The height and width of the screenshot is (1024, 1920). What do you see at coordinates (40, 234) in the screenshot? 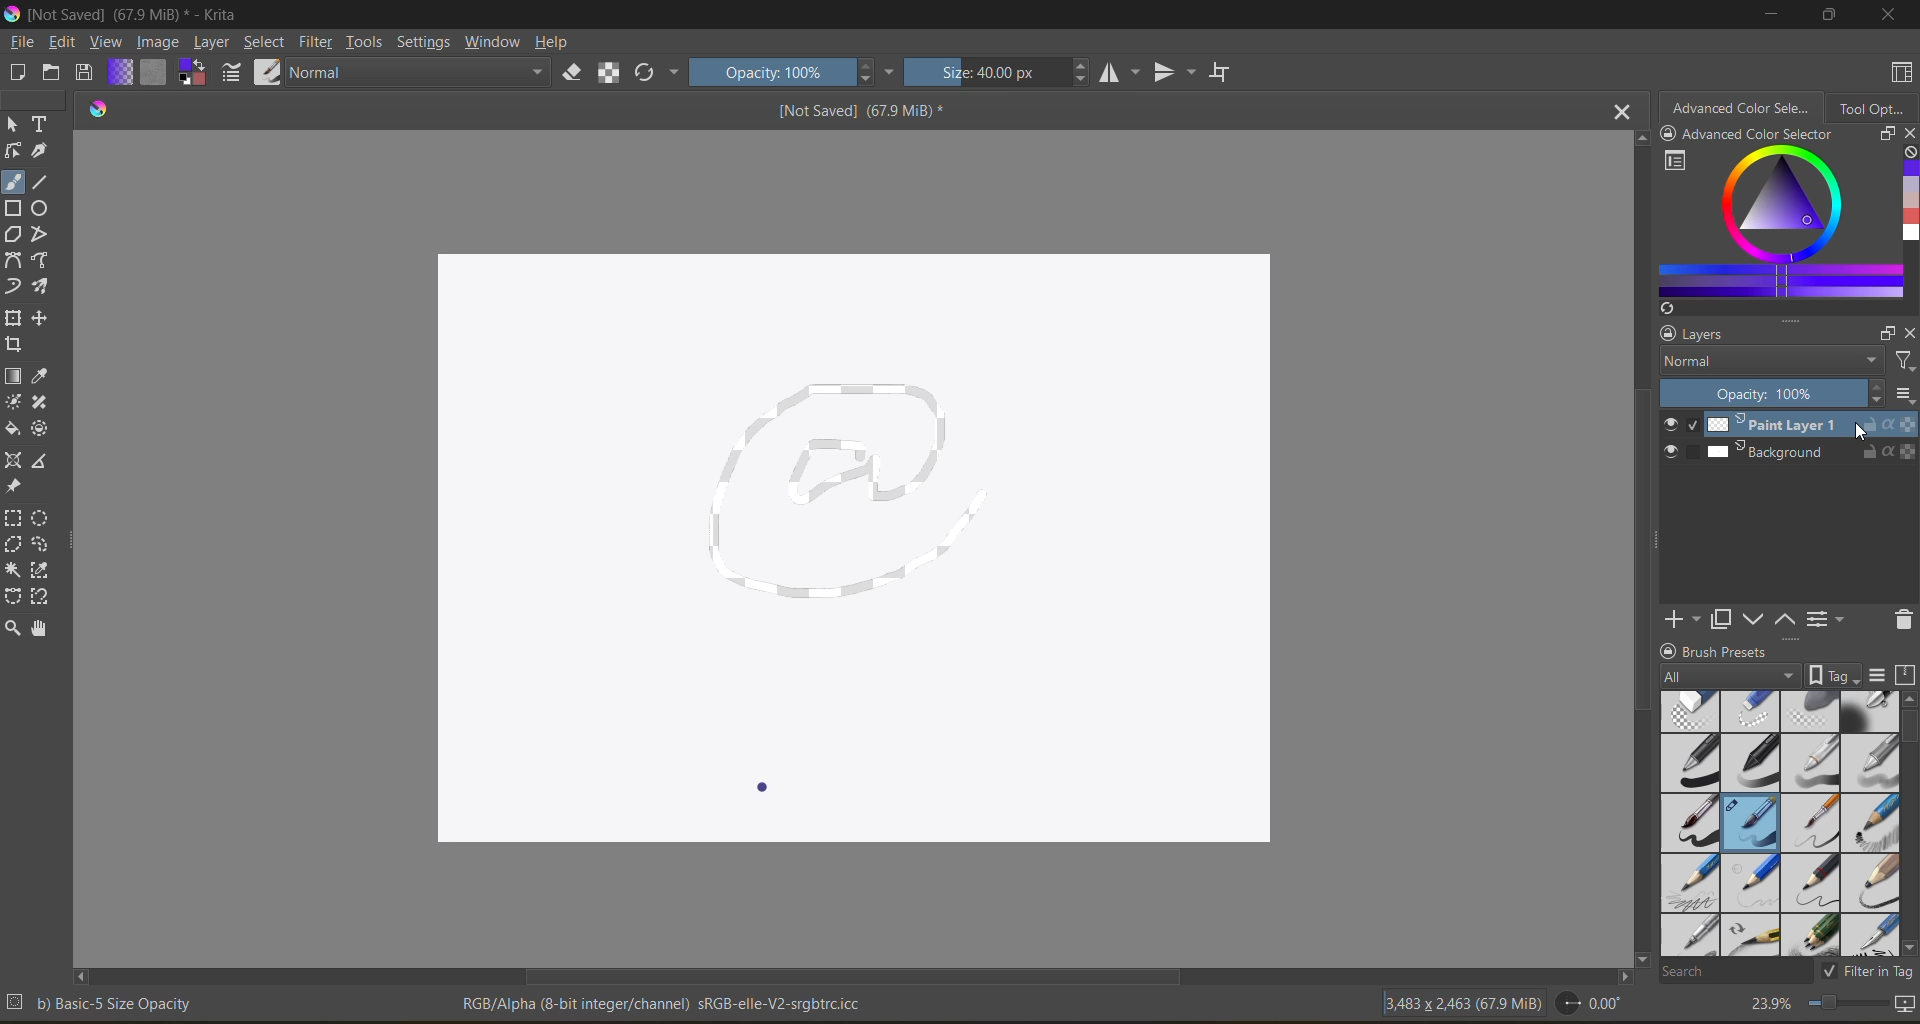
I see `polyline` at bounding box center [40, 234].